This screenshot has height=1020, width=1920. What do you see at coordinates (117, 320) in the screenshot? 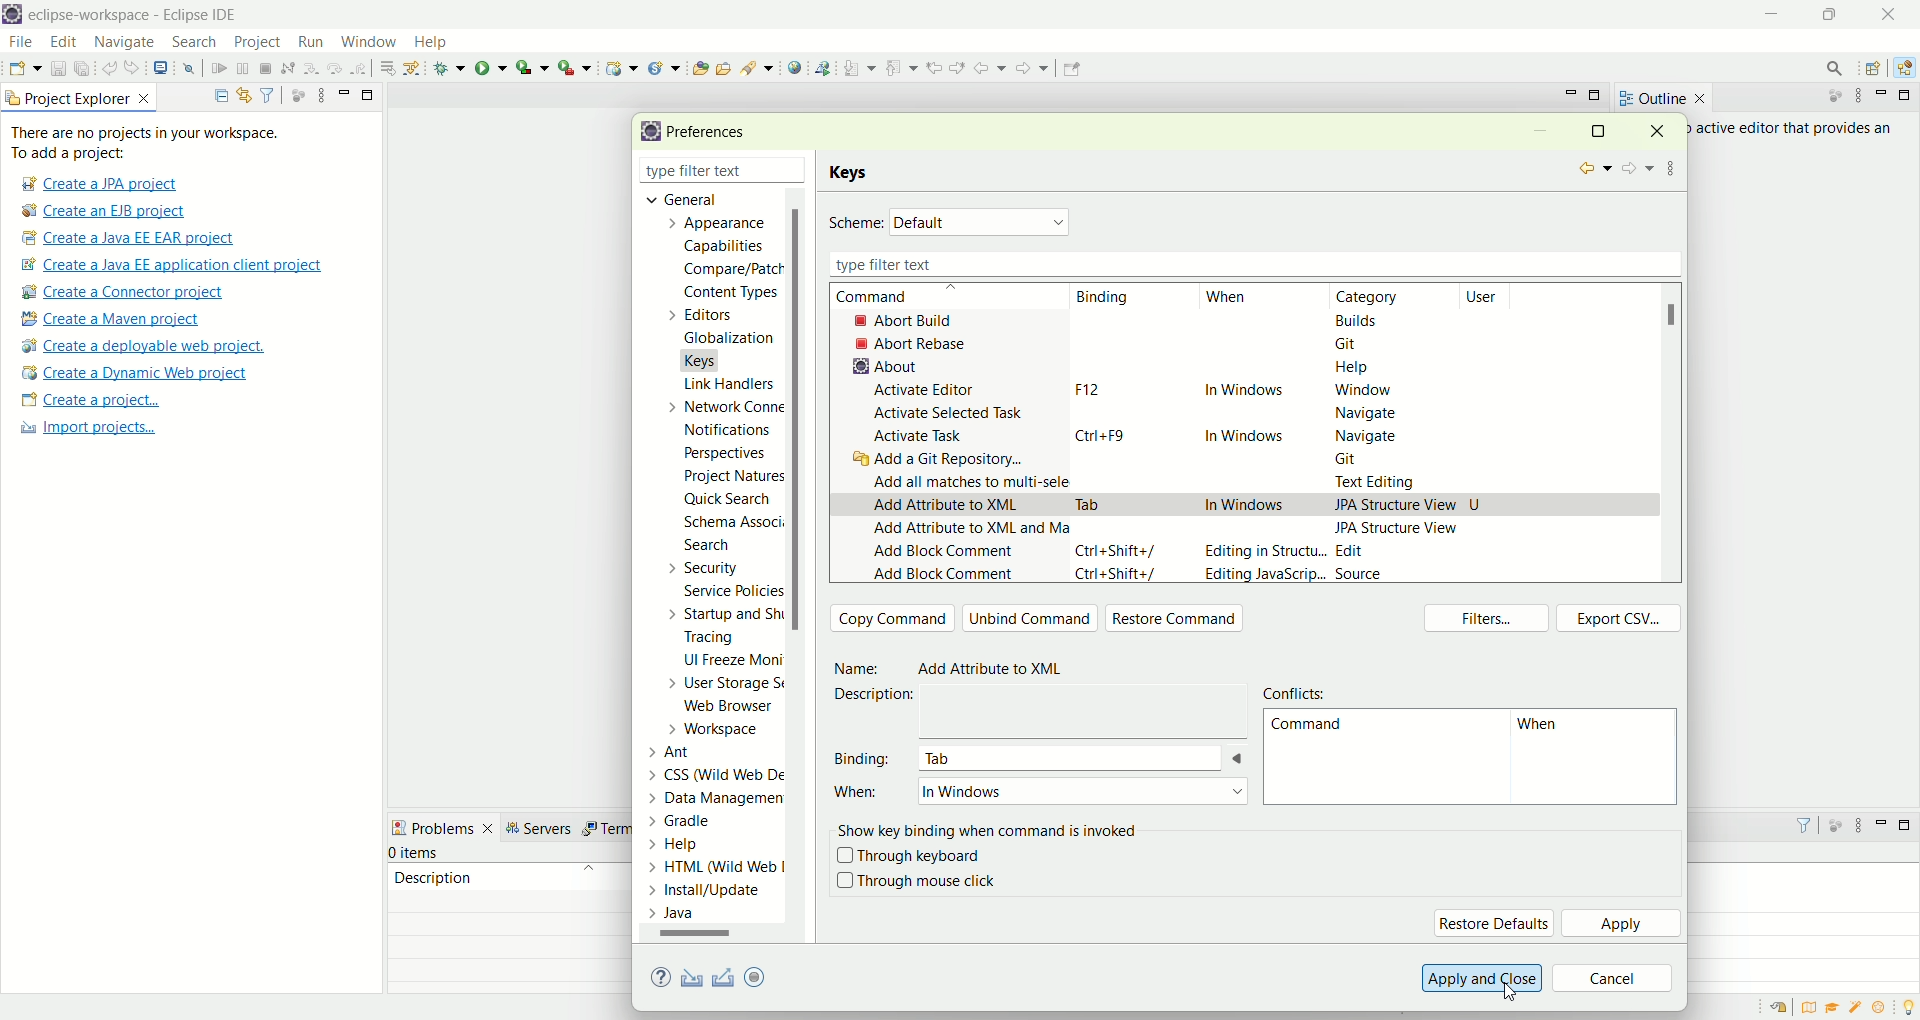
I see `create a maven project` at bounding box center [117, 320].